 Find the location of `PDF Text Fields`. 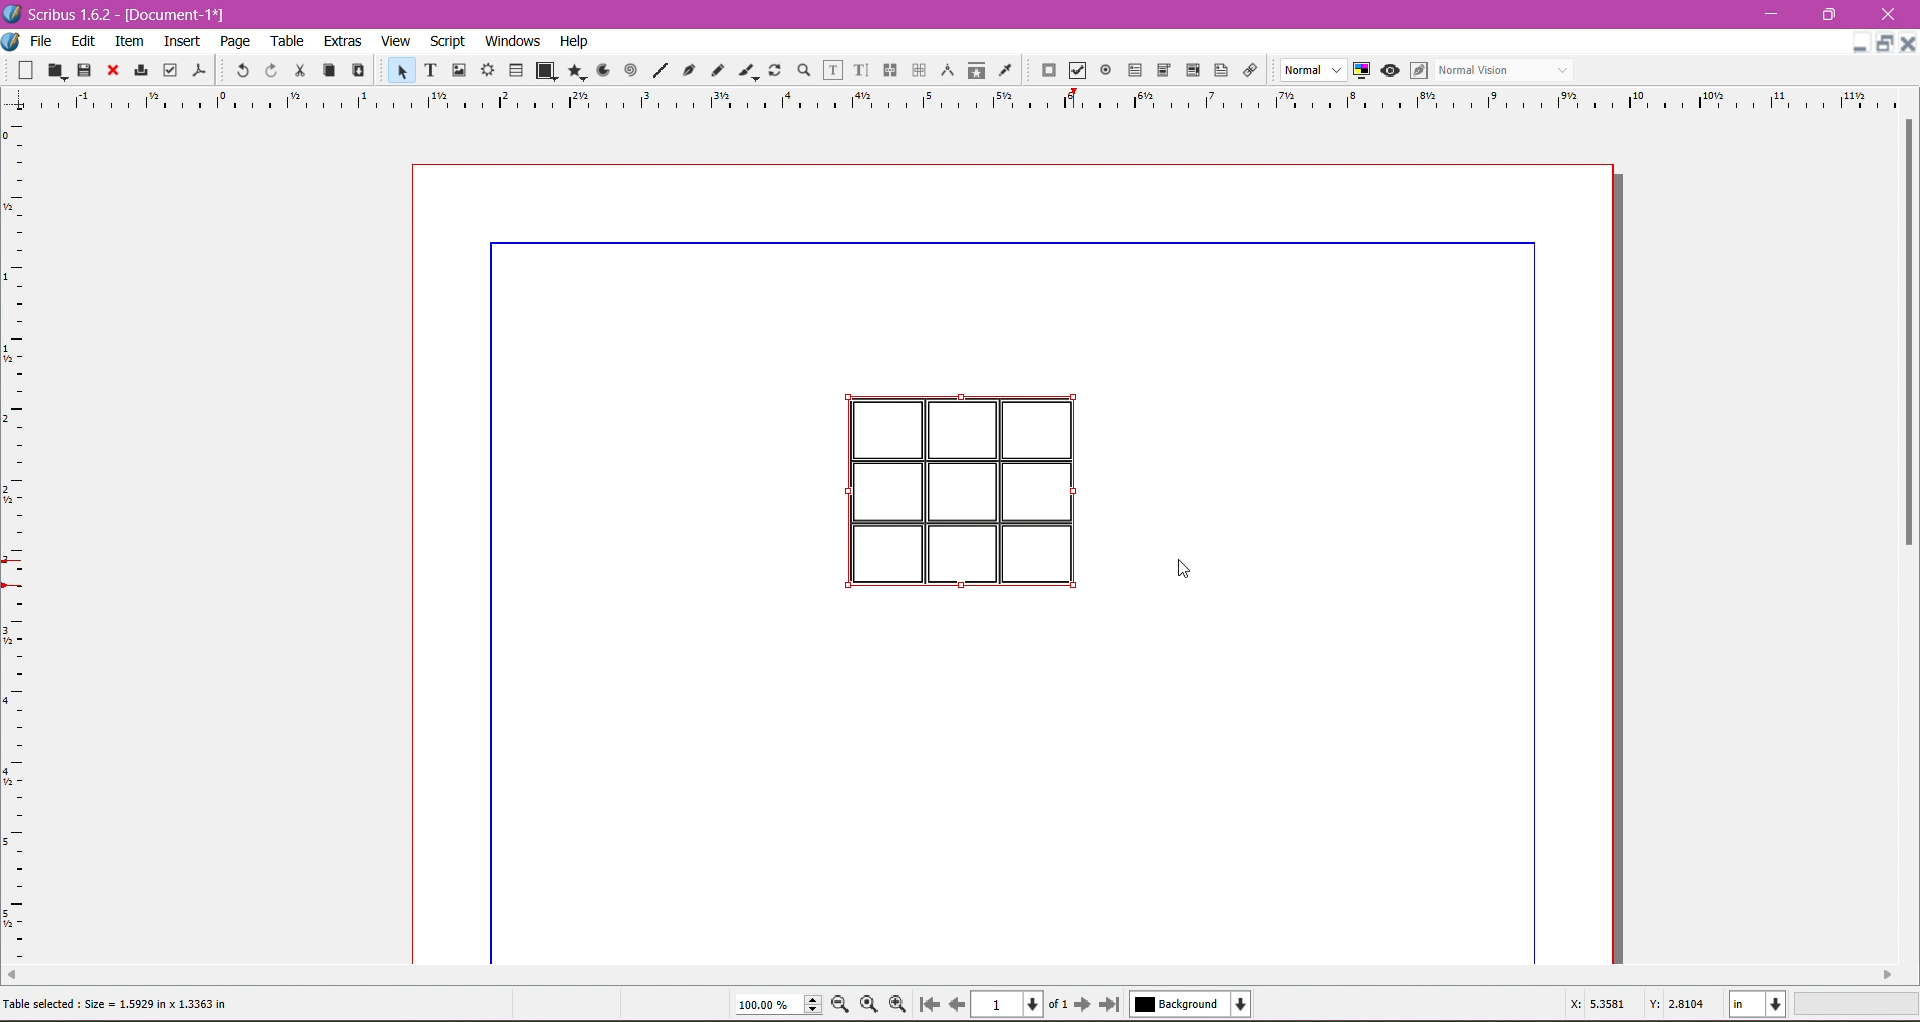

PDF Text Fields is located at coordinates (1131, 71).